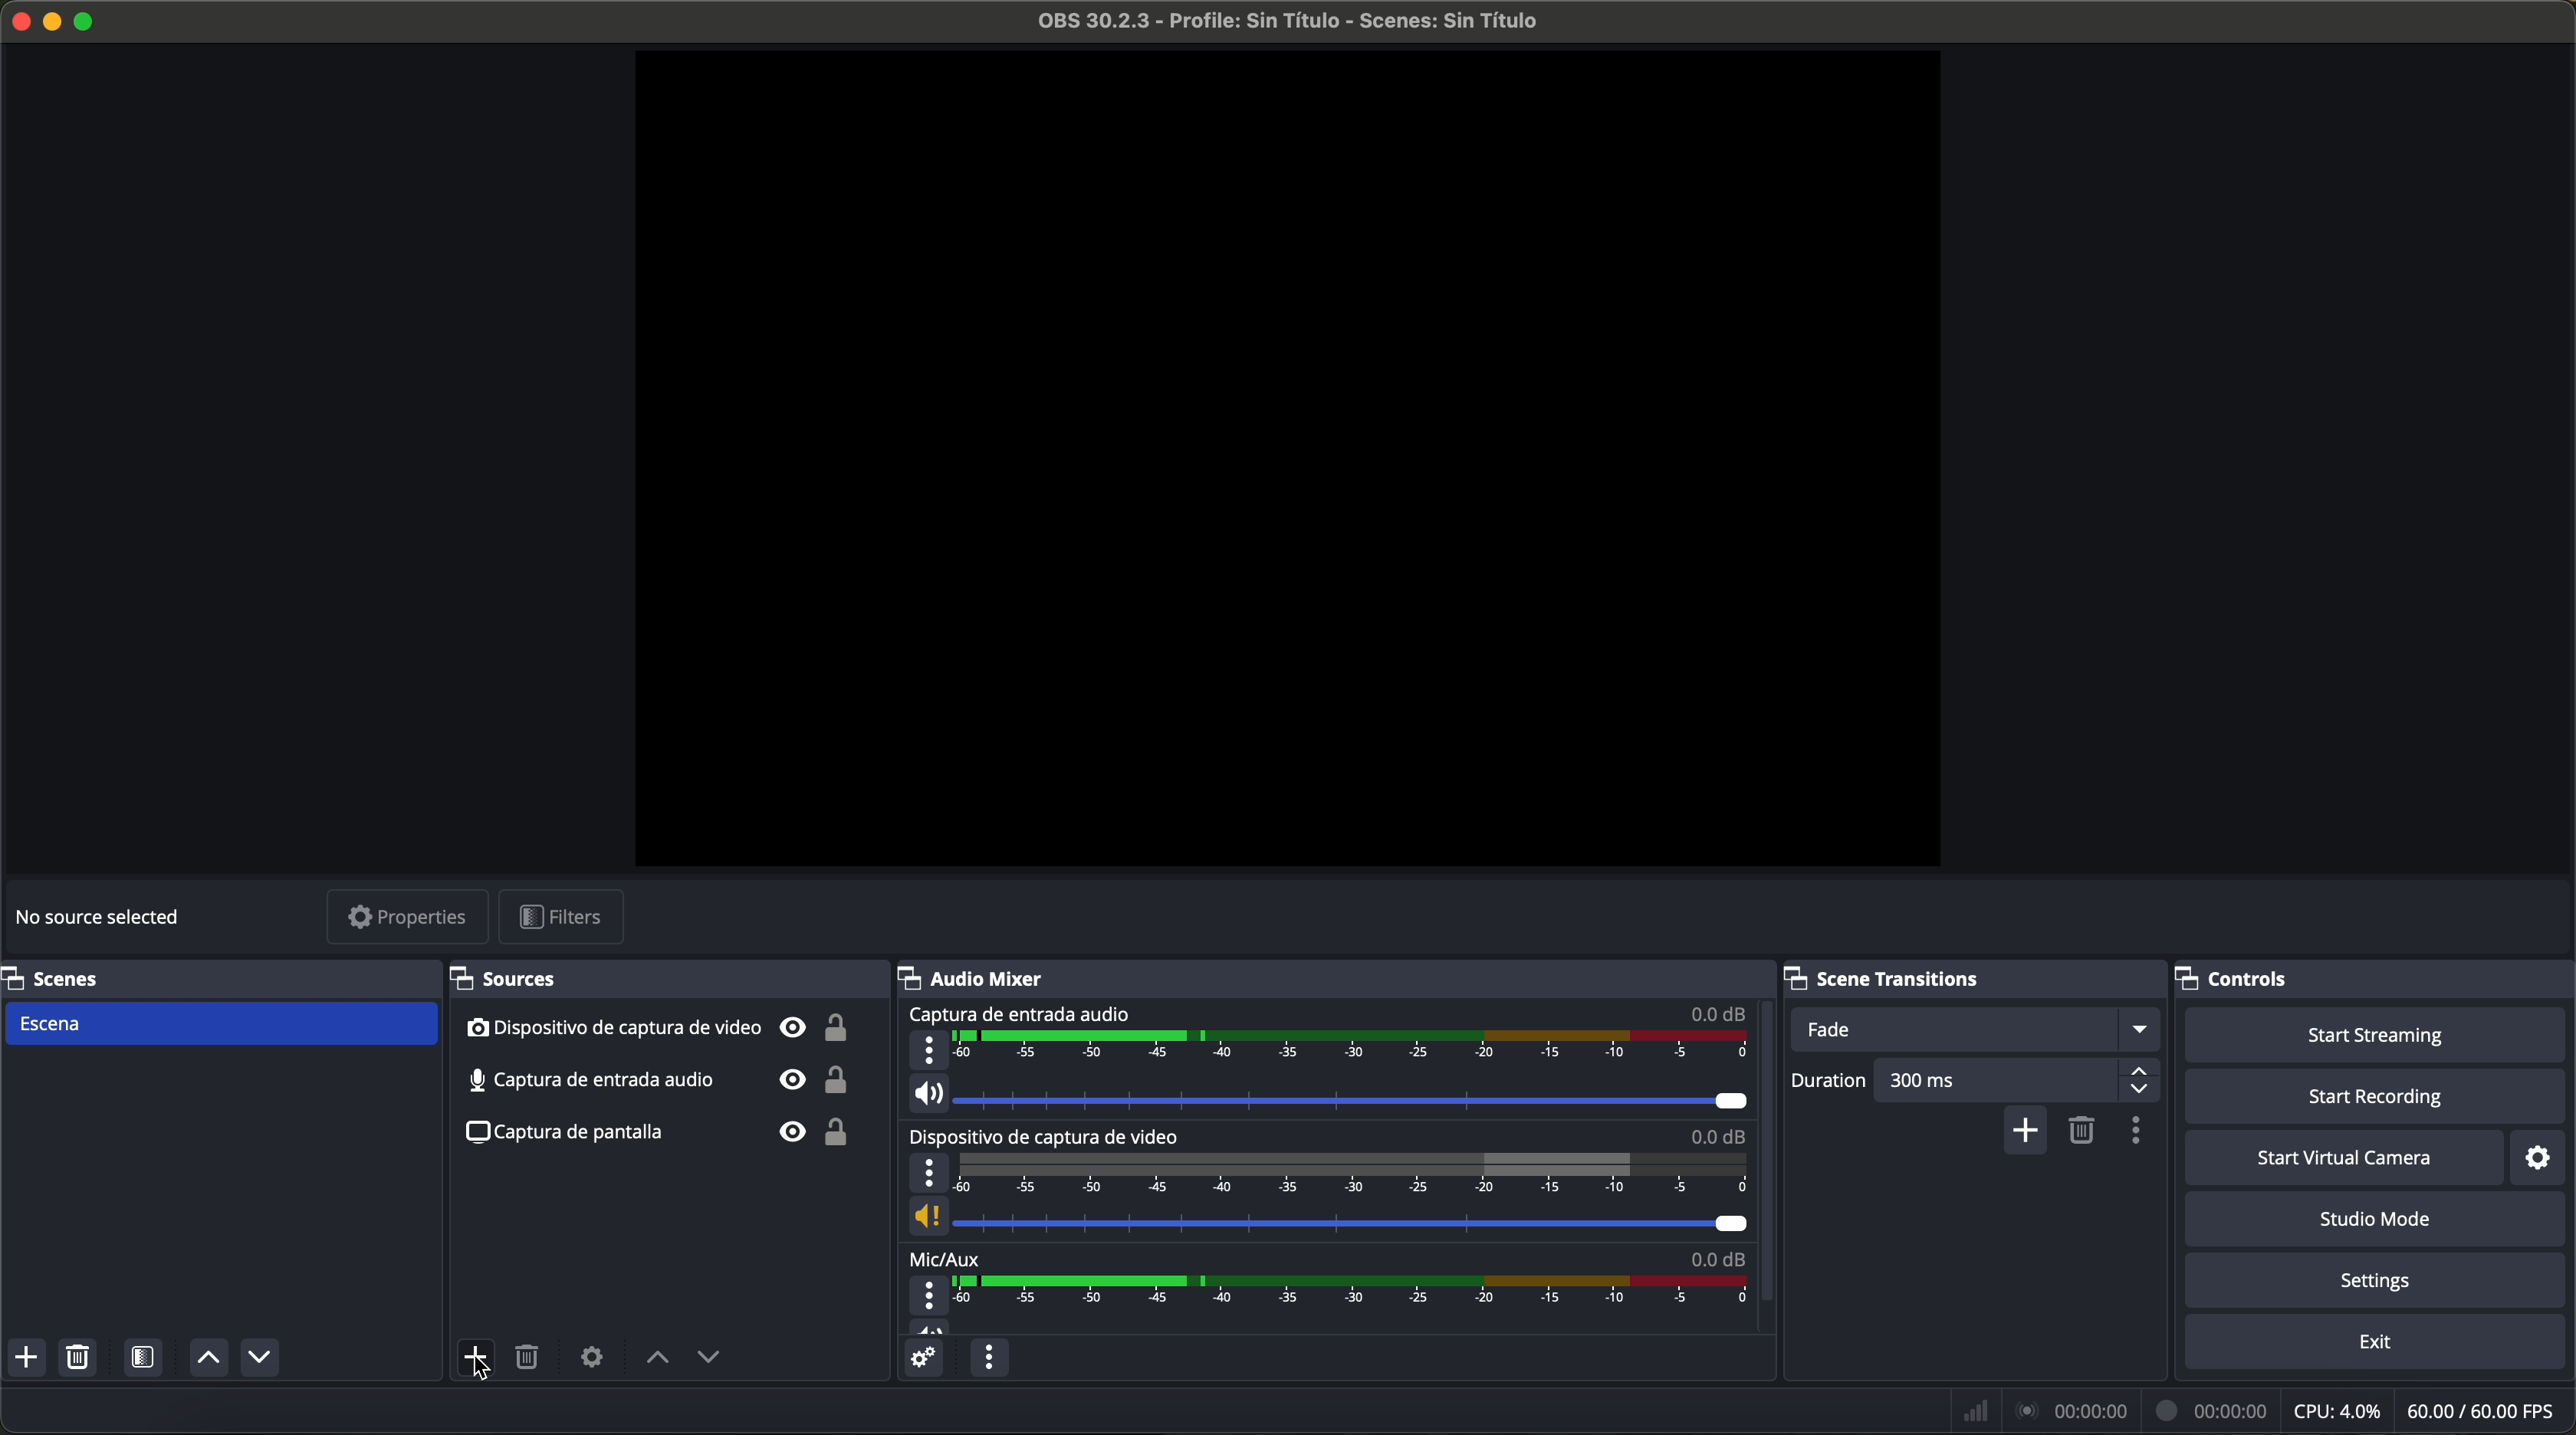  Describe the element at coordinates (946, 1257) in the screenshot. I see `mic/aux` at that location.